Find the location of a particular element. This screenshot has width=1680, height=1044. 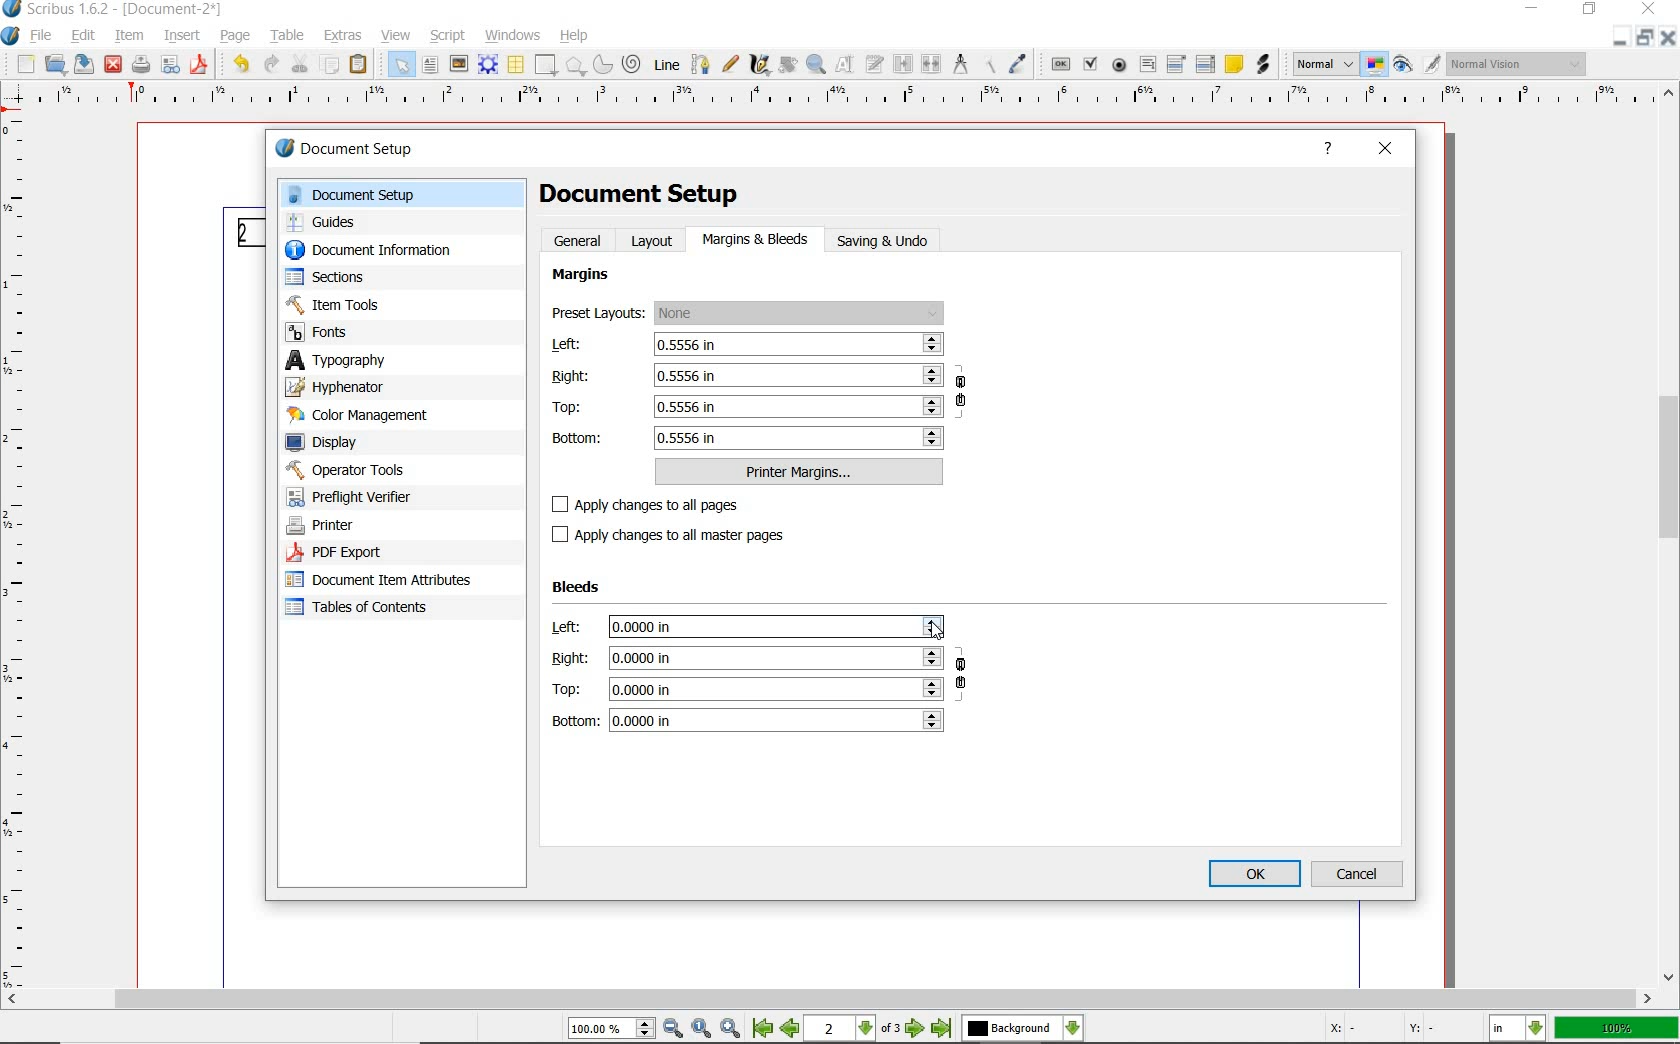

document information is located at coordinates (389, 251).